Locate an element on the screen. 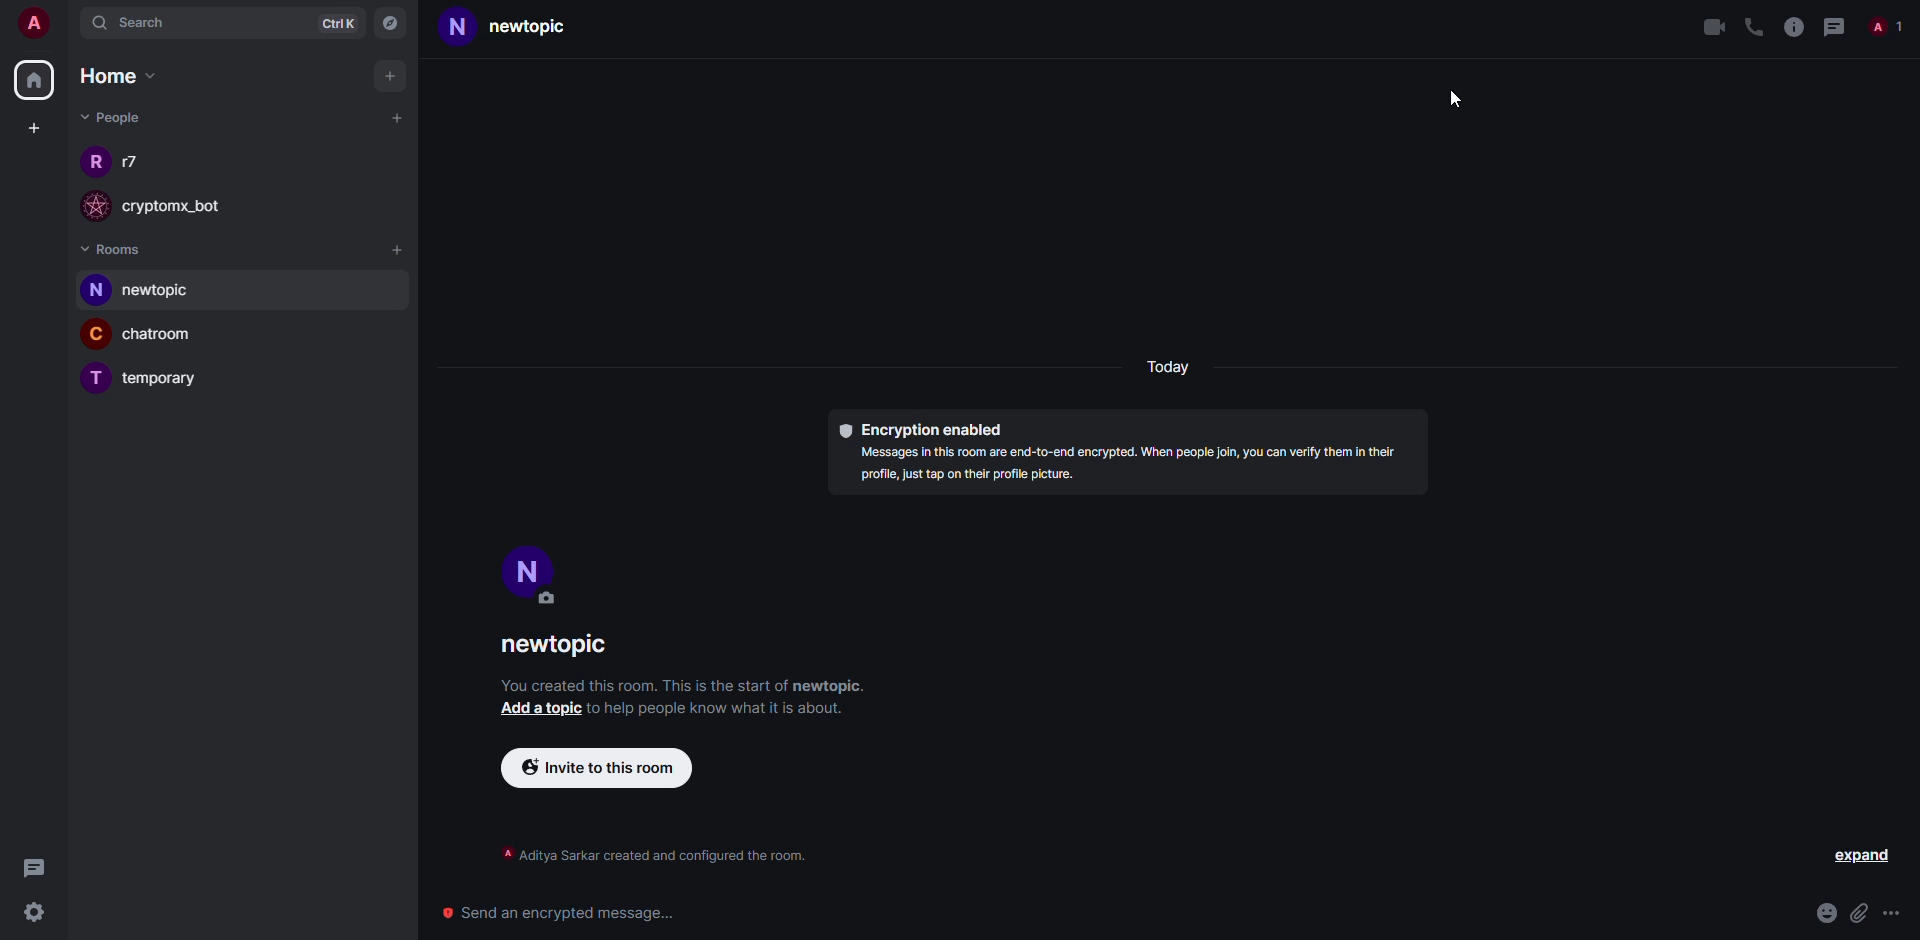 This screenshot has height=940, width=1920. newtopic is located at coordinates (525, 30).